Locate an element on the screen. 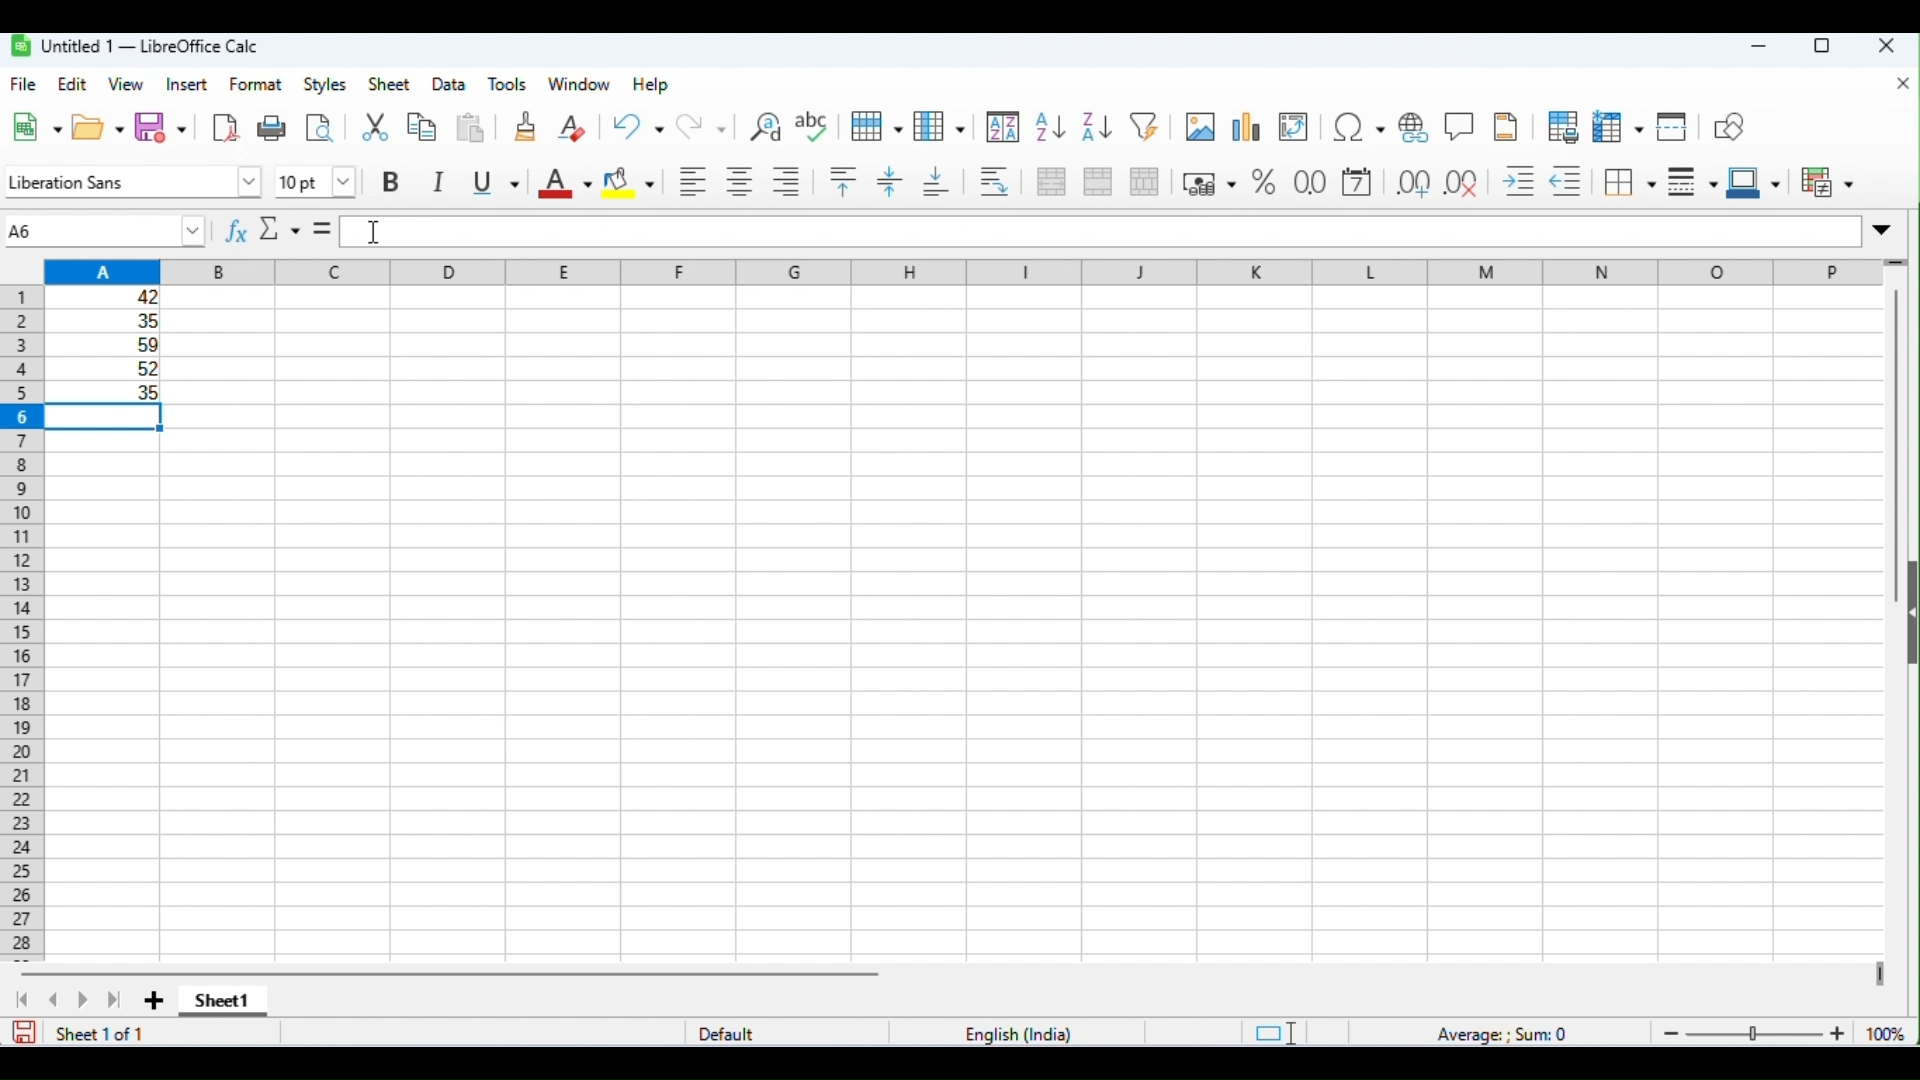 This screenshot has width=1920, height=1080. align right is located at coordinates (786, 179).